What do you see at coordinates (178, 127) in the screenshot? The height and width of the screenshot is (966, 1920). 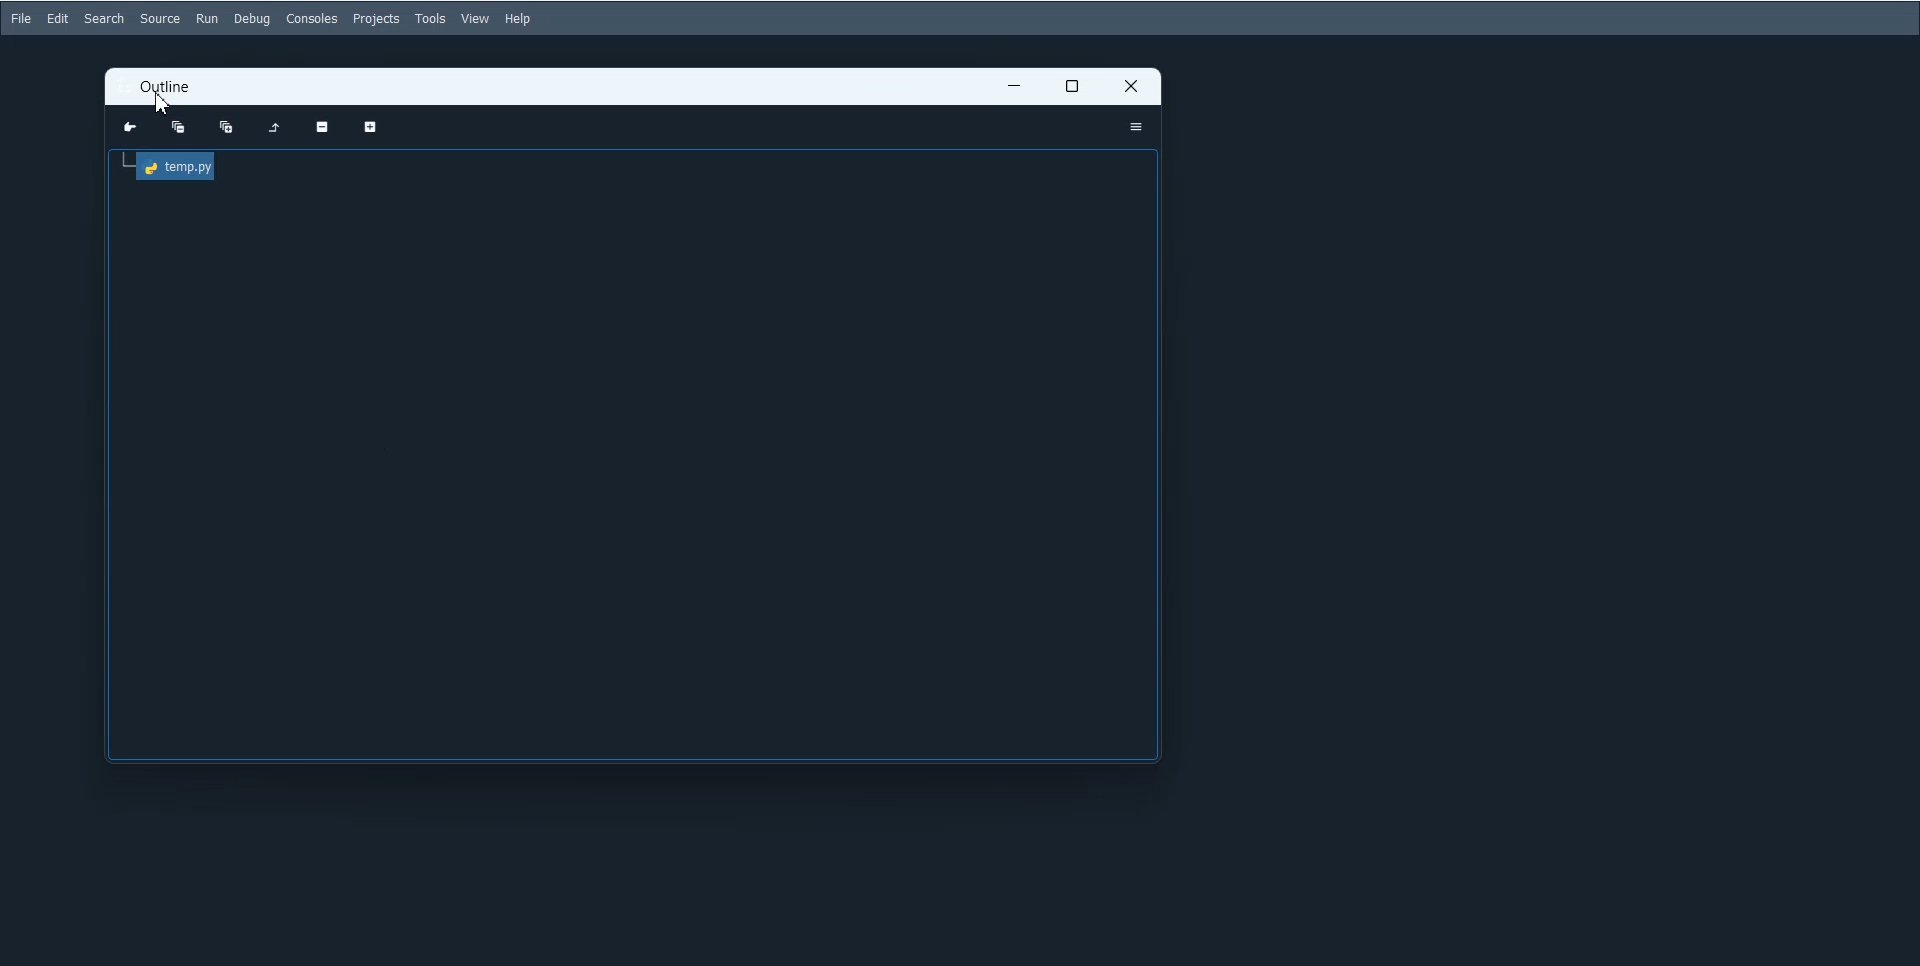 I see `Collapse all` at bounding box center [178, 127].